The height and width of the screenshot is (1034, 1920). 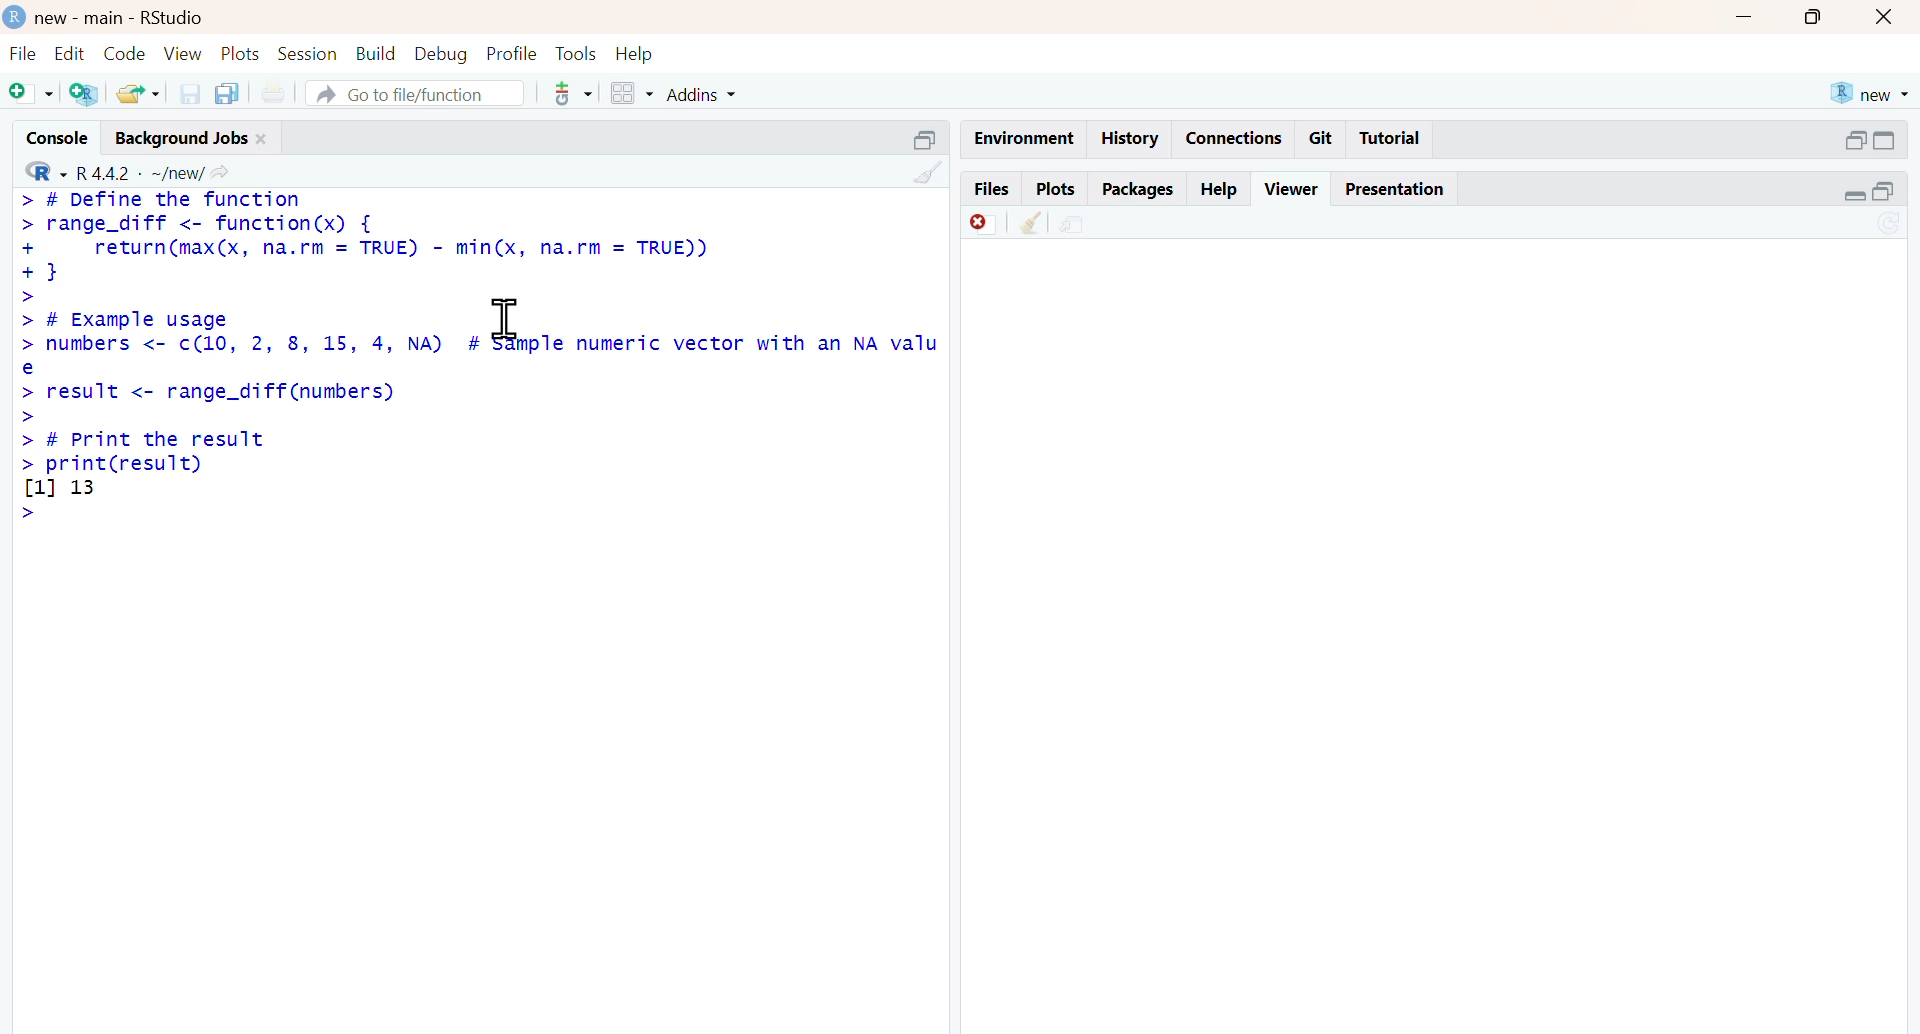 I want to click on packages, so click(x=1138, y=191).